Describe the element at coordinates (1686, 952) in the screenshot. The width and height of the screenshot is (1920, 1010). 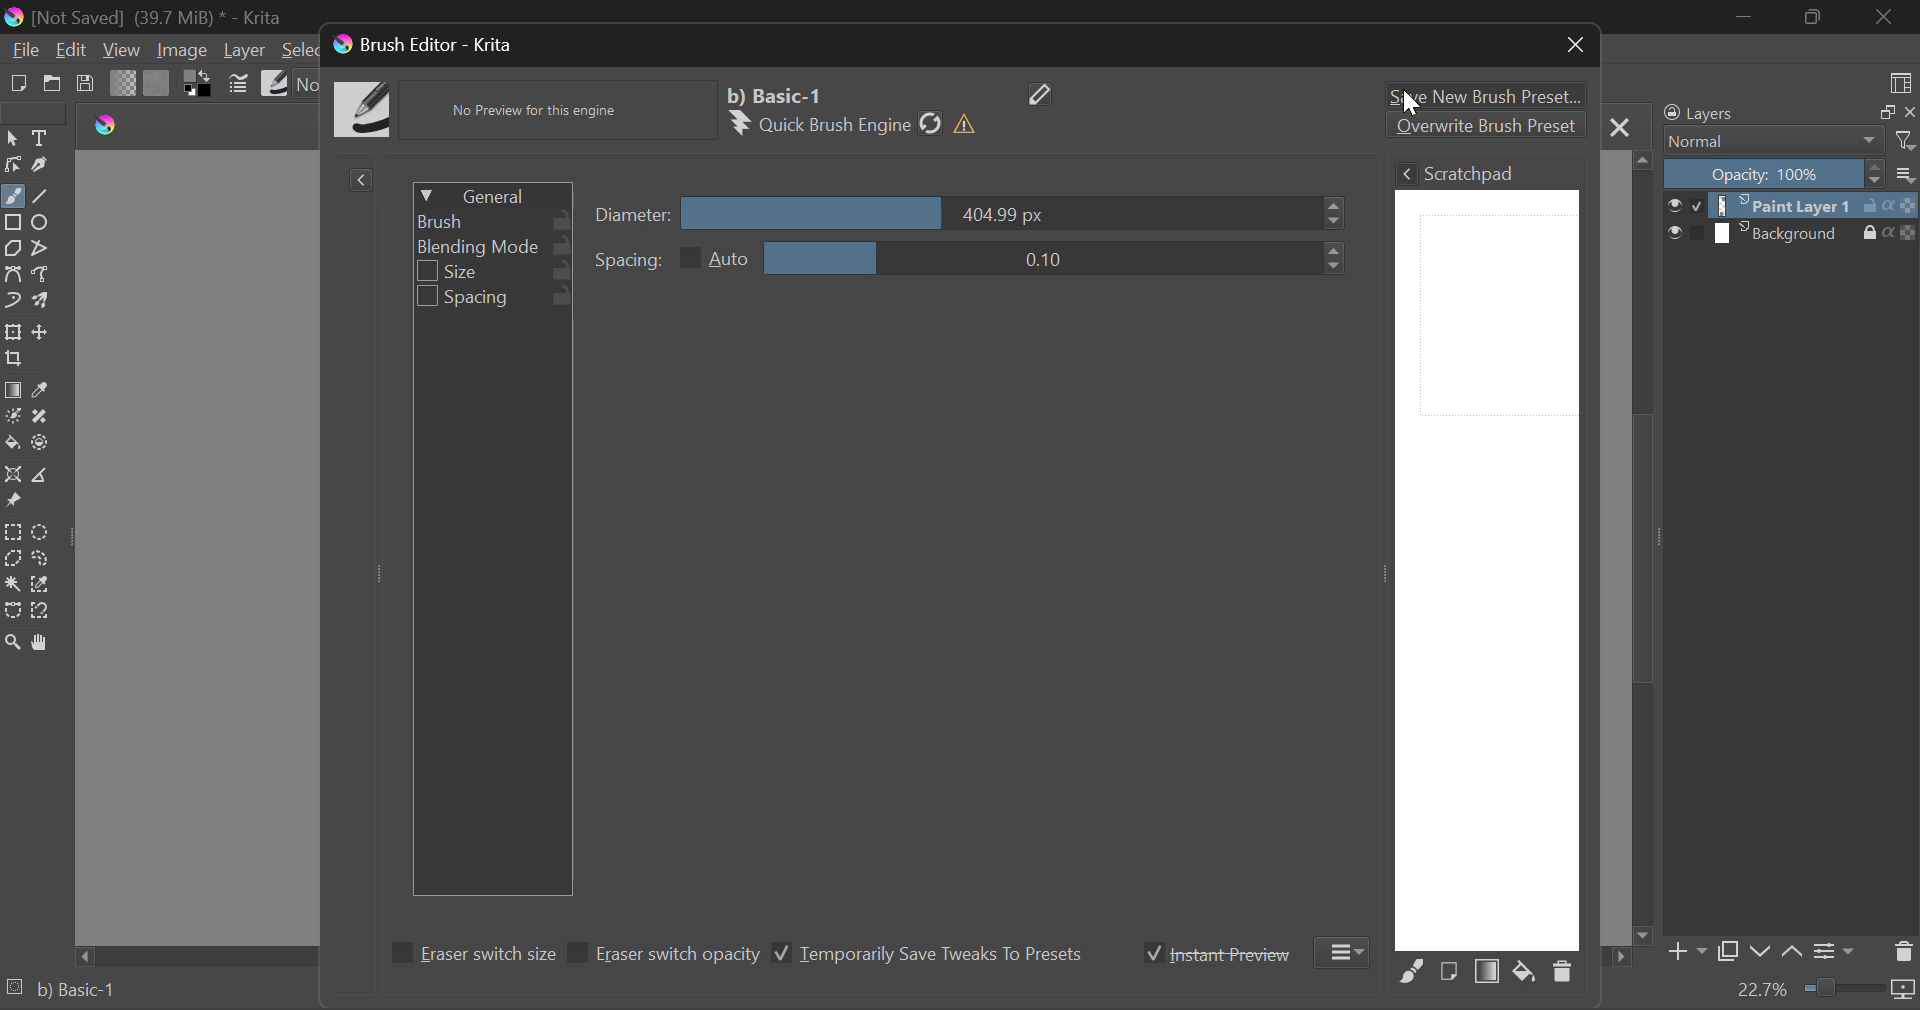
I see `Add Layer` at that location.